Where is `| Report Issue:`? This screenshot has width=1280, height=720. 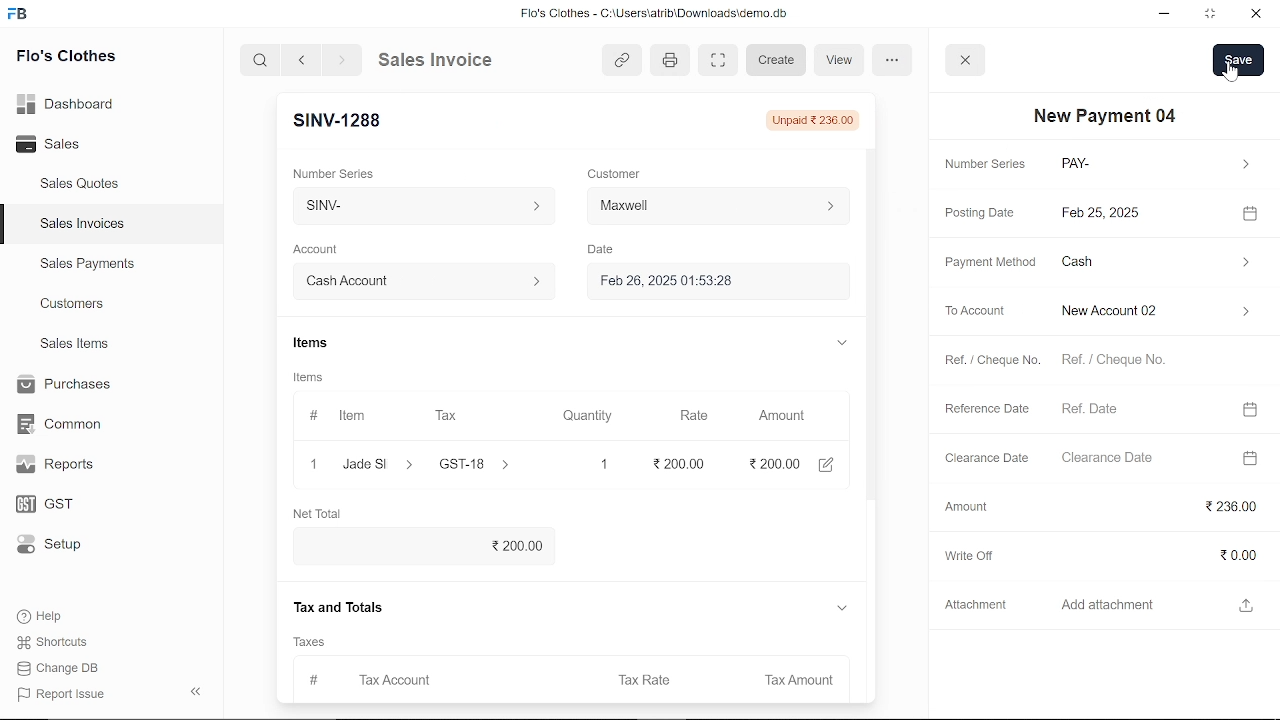 | Report Issue: is located at coordinates (64, 694).